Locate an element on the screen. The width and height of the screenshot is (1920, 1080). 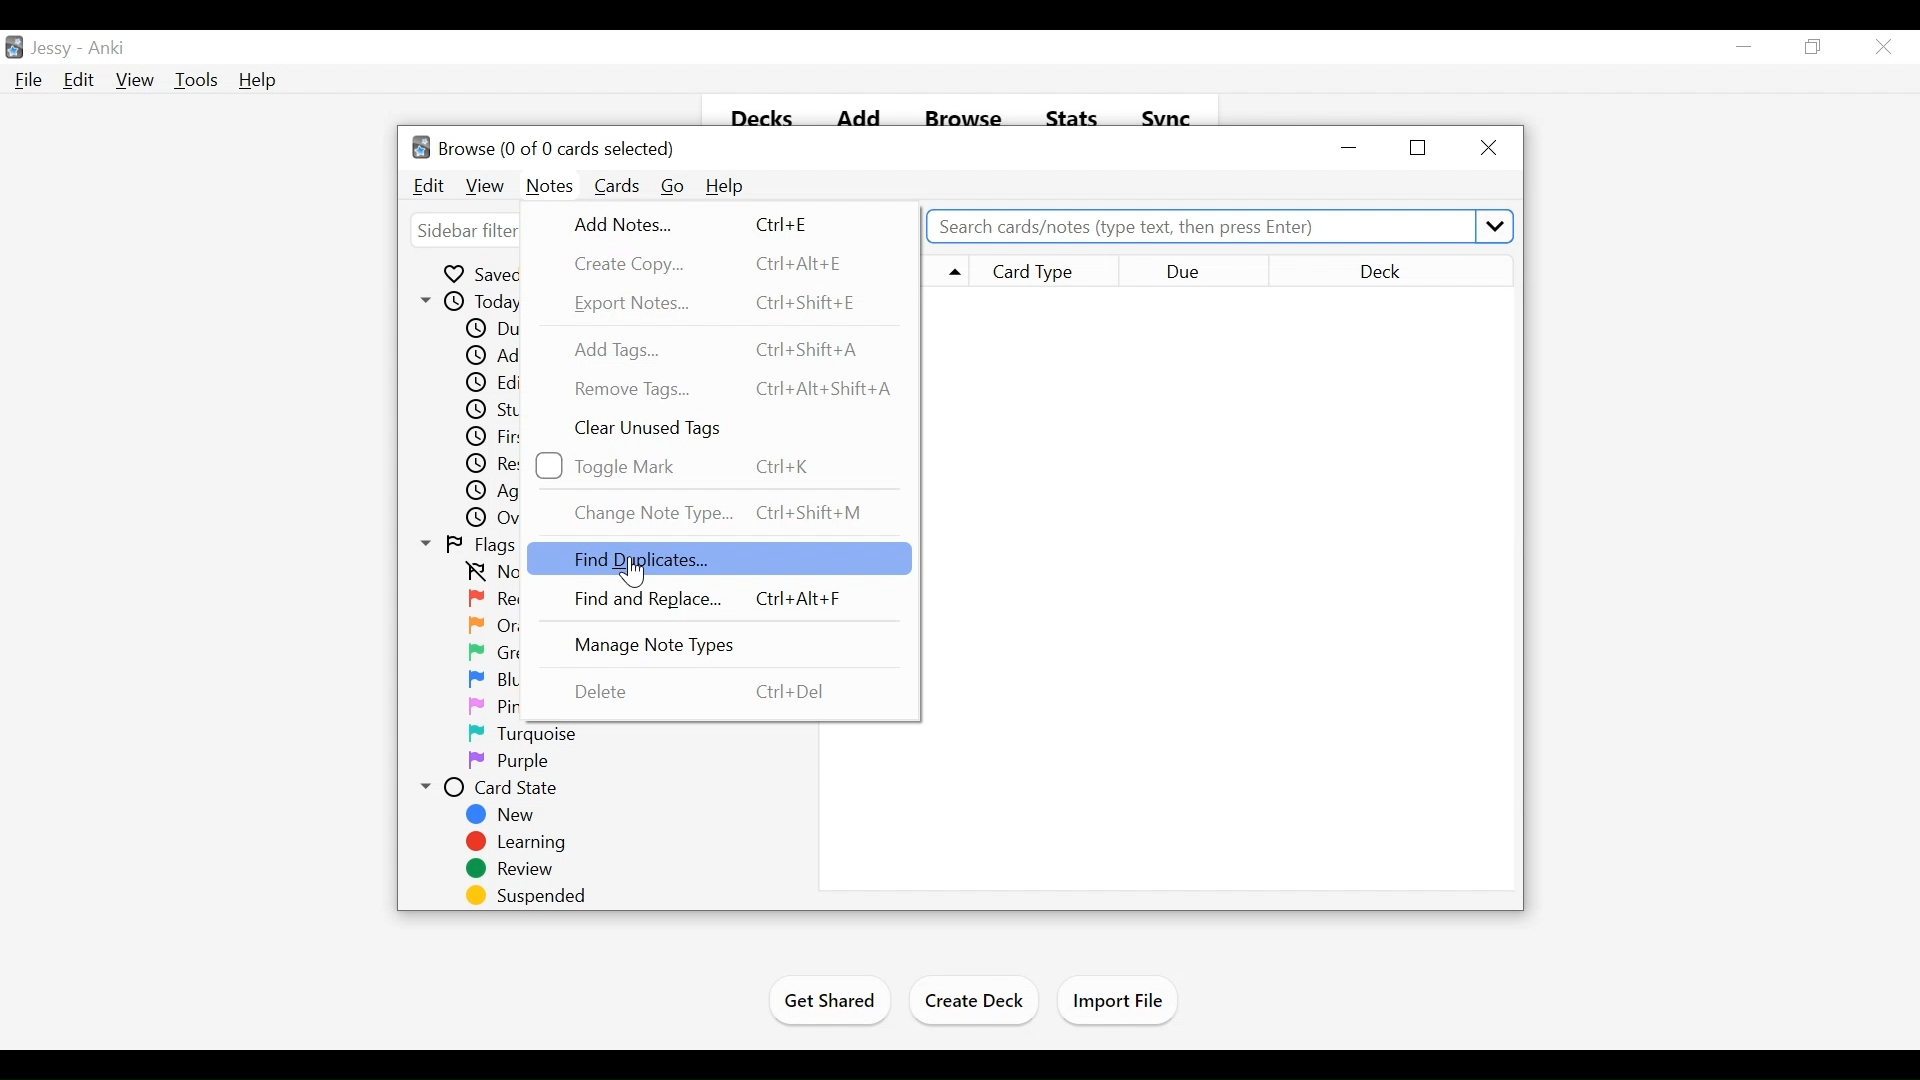
Tools is located at coordinates (195, 80).